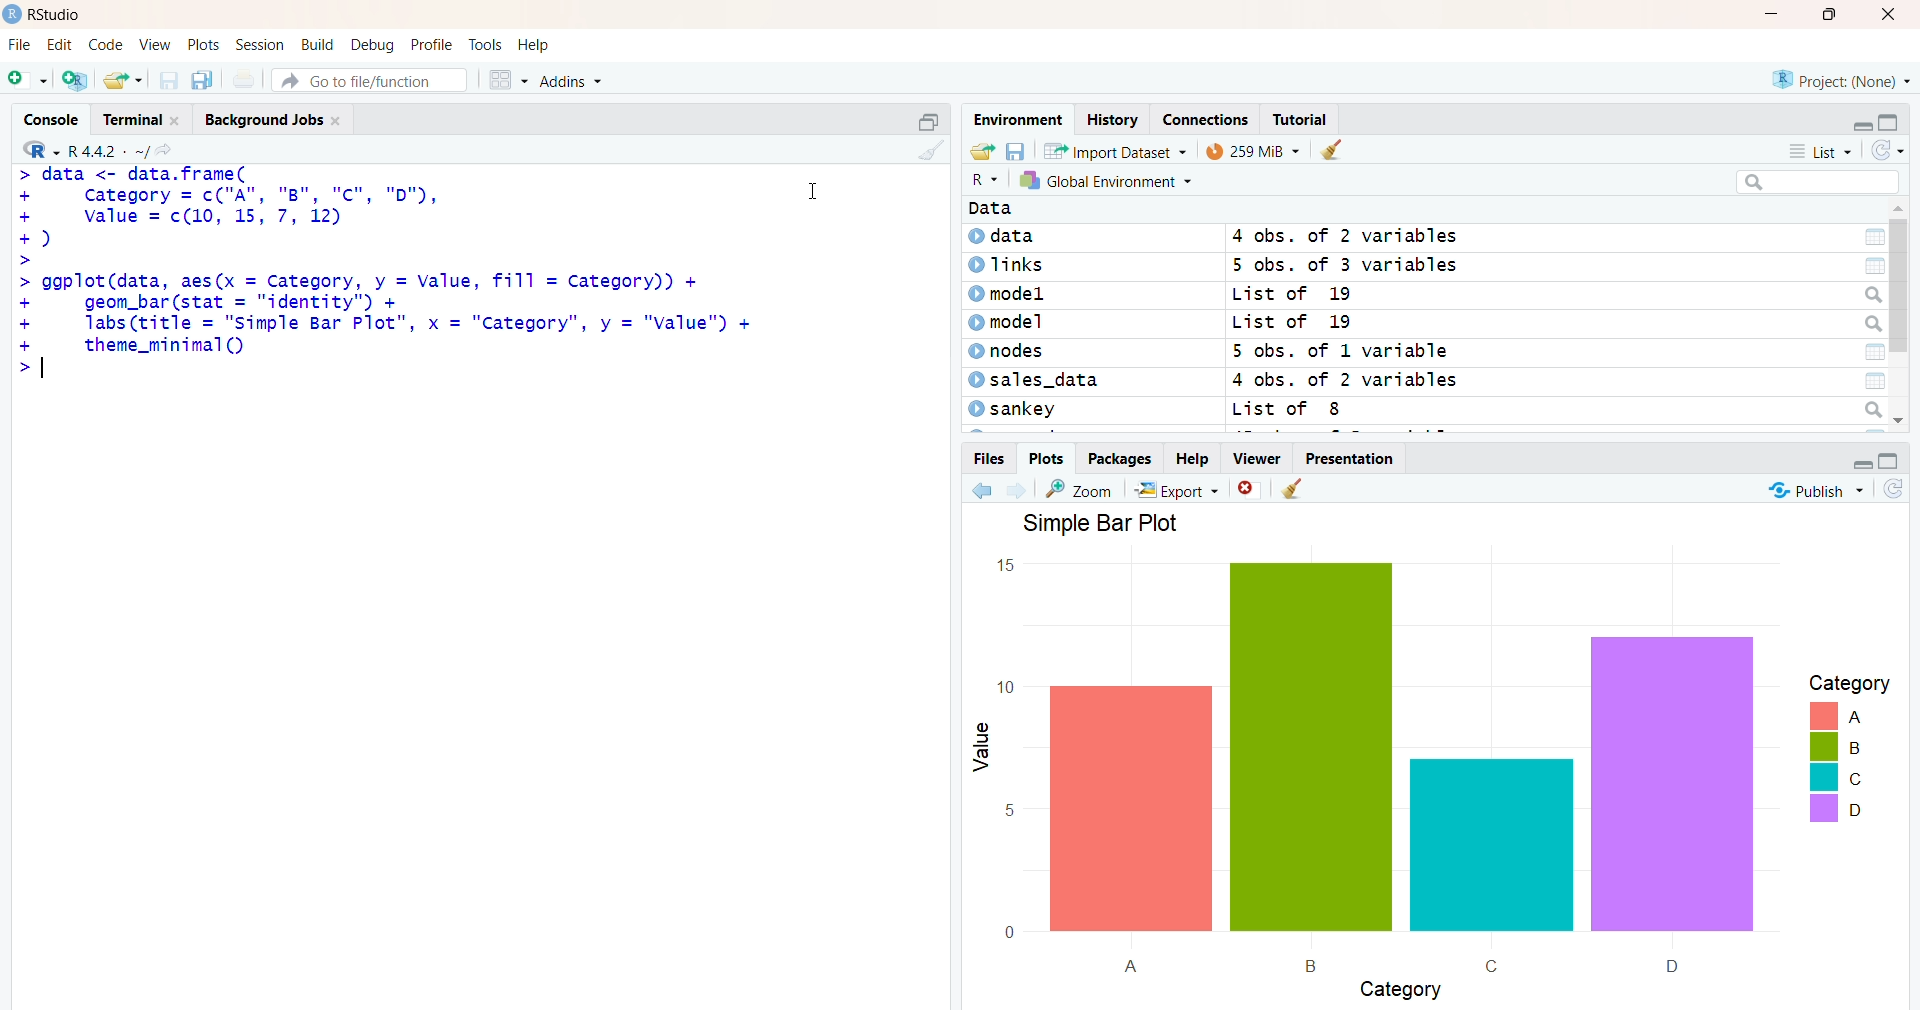 The image size is (1920, 1010). What do you see at coordinates (430, 46) in the screenshot?
I see `profile` at bounding box center [430, 46].